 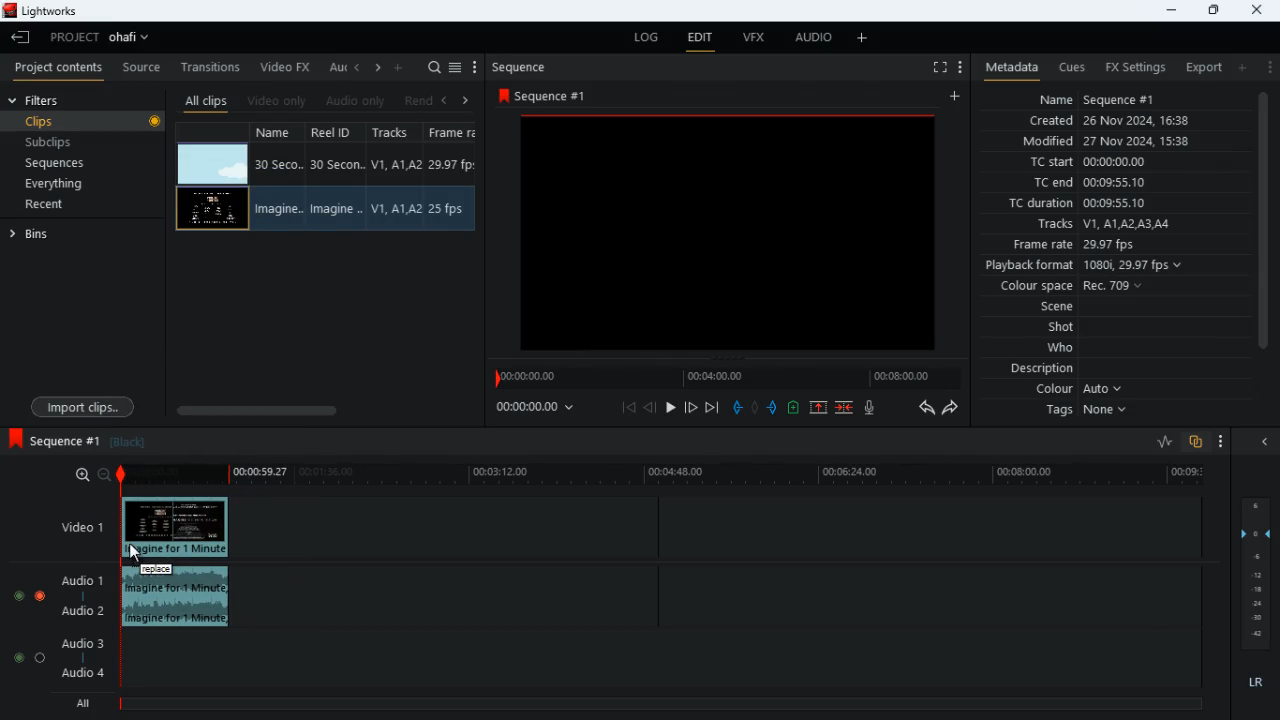 What do you see at coordinates (650, 407) in the screenshot?
I see `back` at bounding box center [650, 407].